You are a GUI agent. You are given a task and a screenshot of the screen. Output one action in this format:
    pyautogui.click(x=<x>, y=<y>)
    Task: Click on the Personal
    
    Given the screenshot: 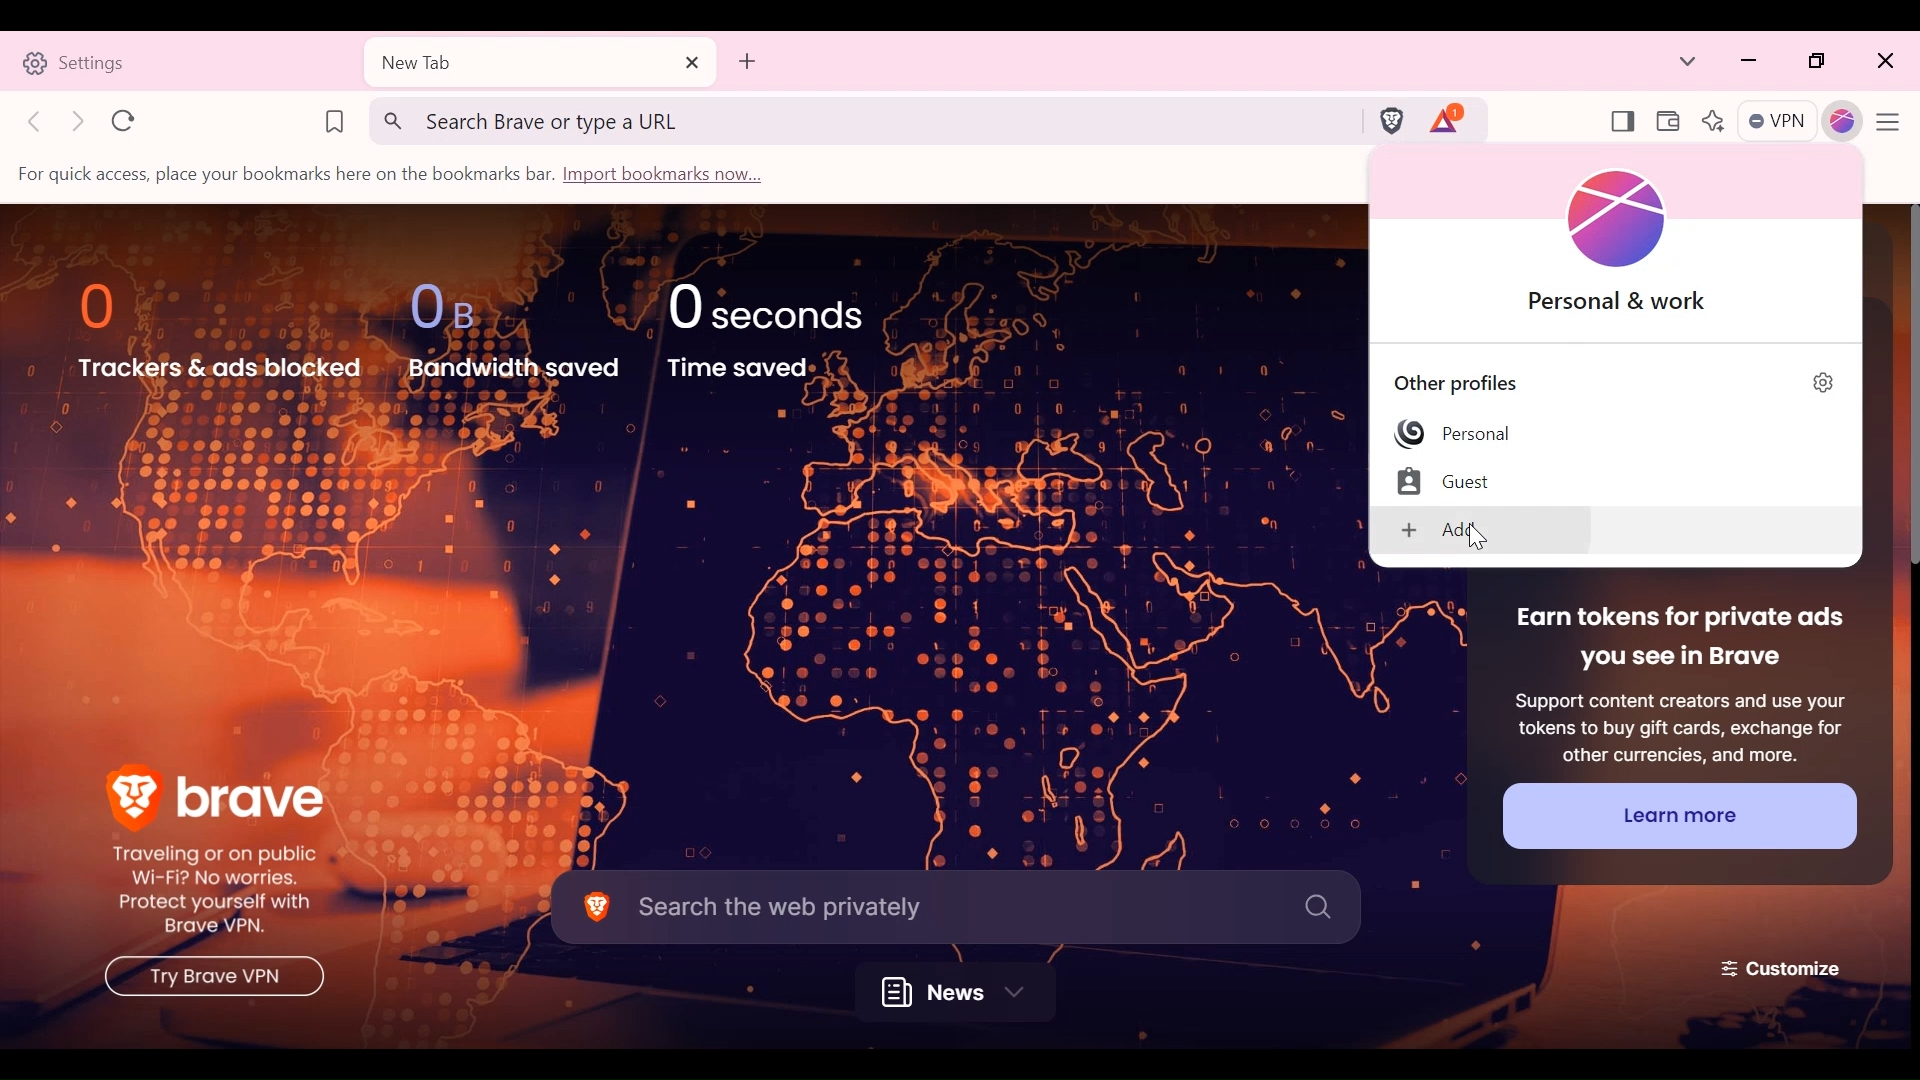 What is the action you would take?
    pyautogui.click(x=1455, y=434)
    